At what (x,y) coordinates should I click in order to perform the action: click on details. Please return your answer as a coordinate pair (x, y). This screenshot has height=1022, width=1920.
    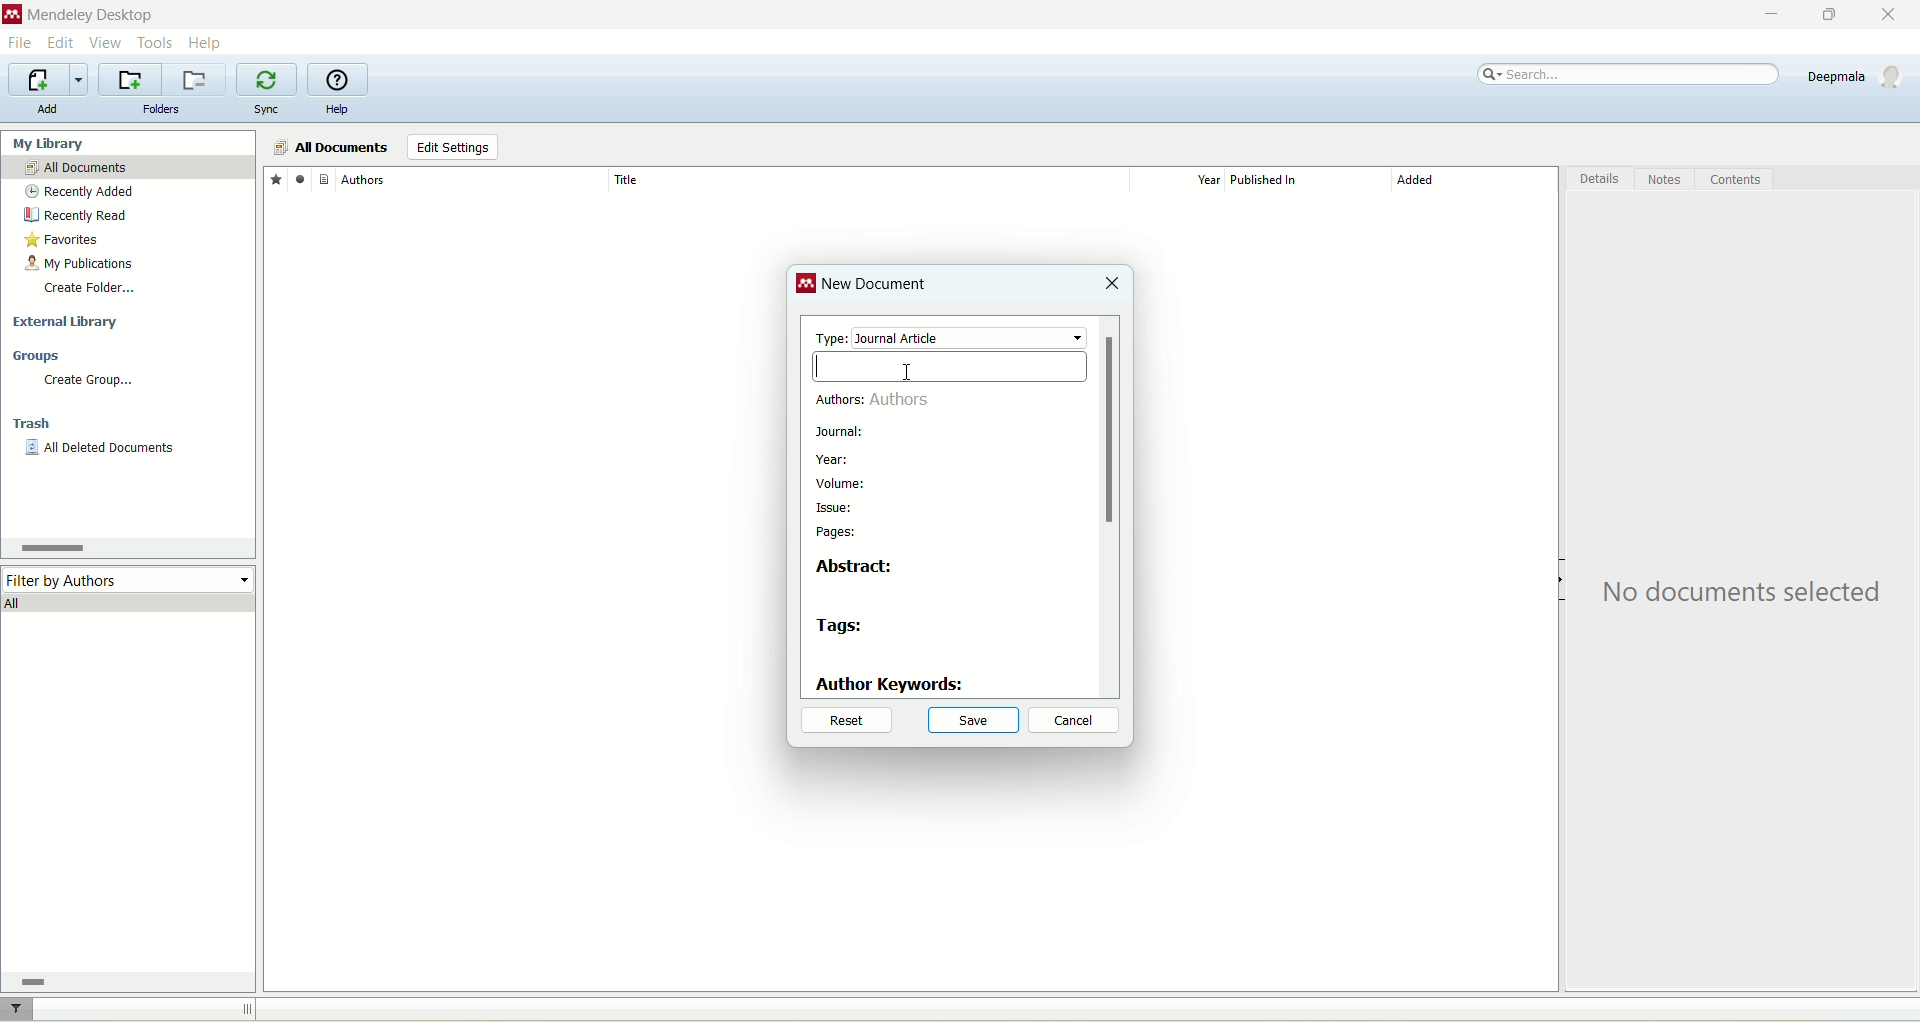
    Looking at the image, I should click on (1601, 182).